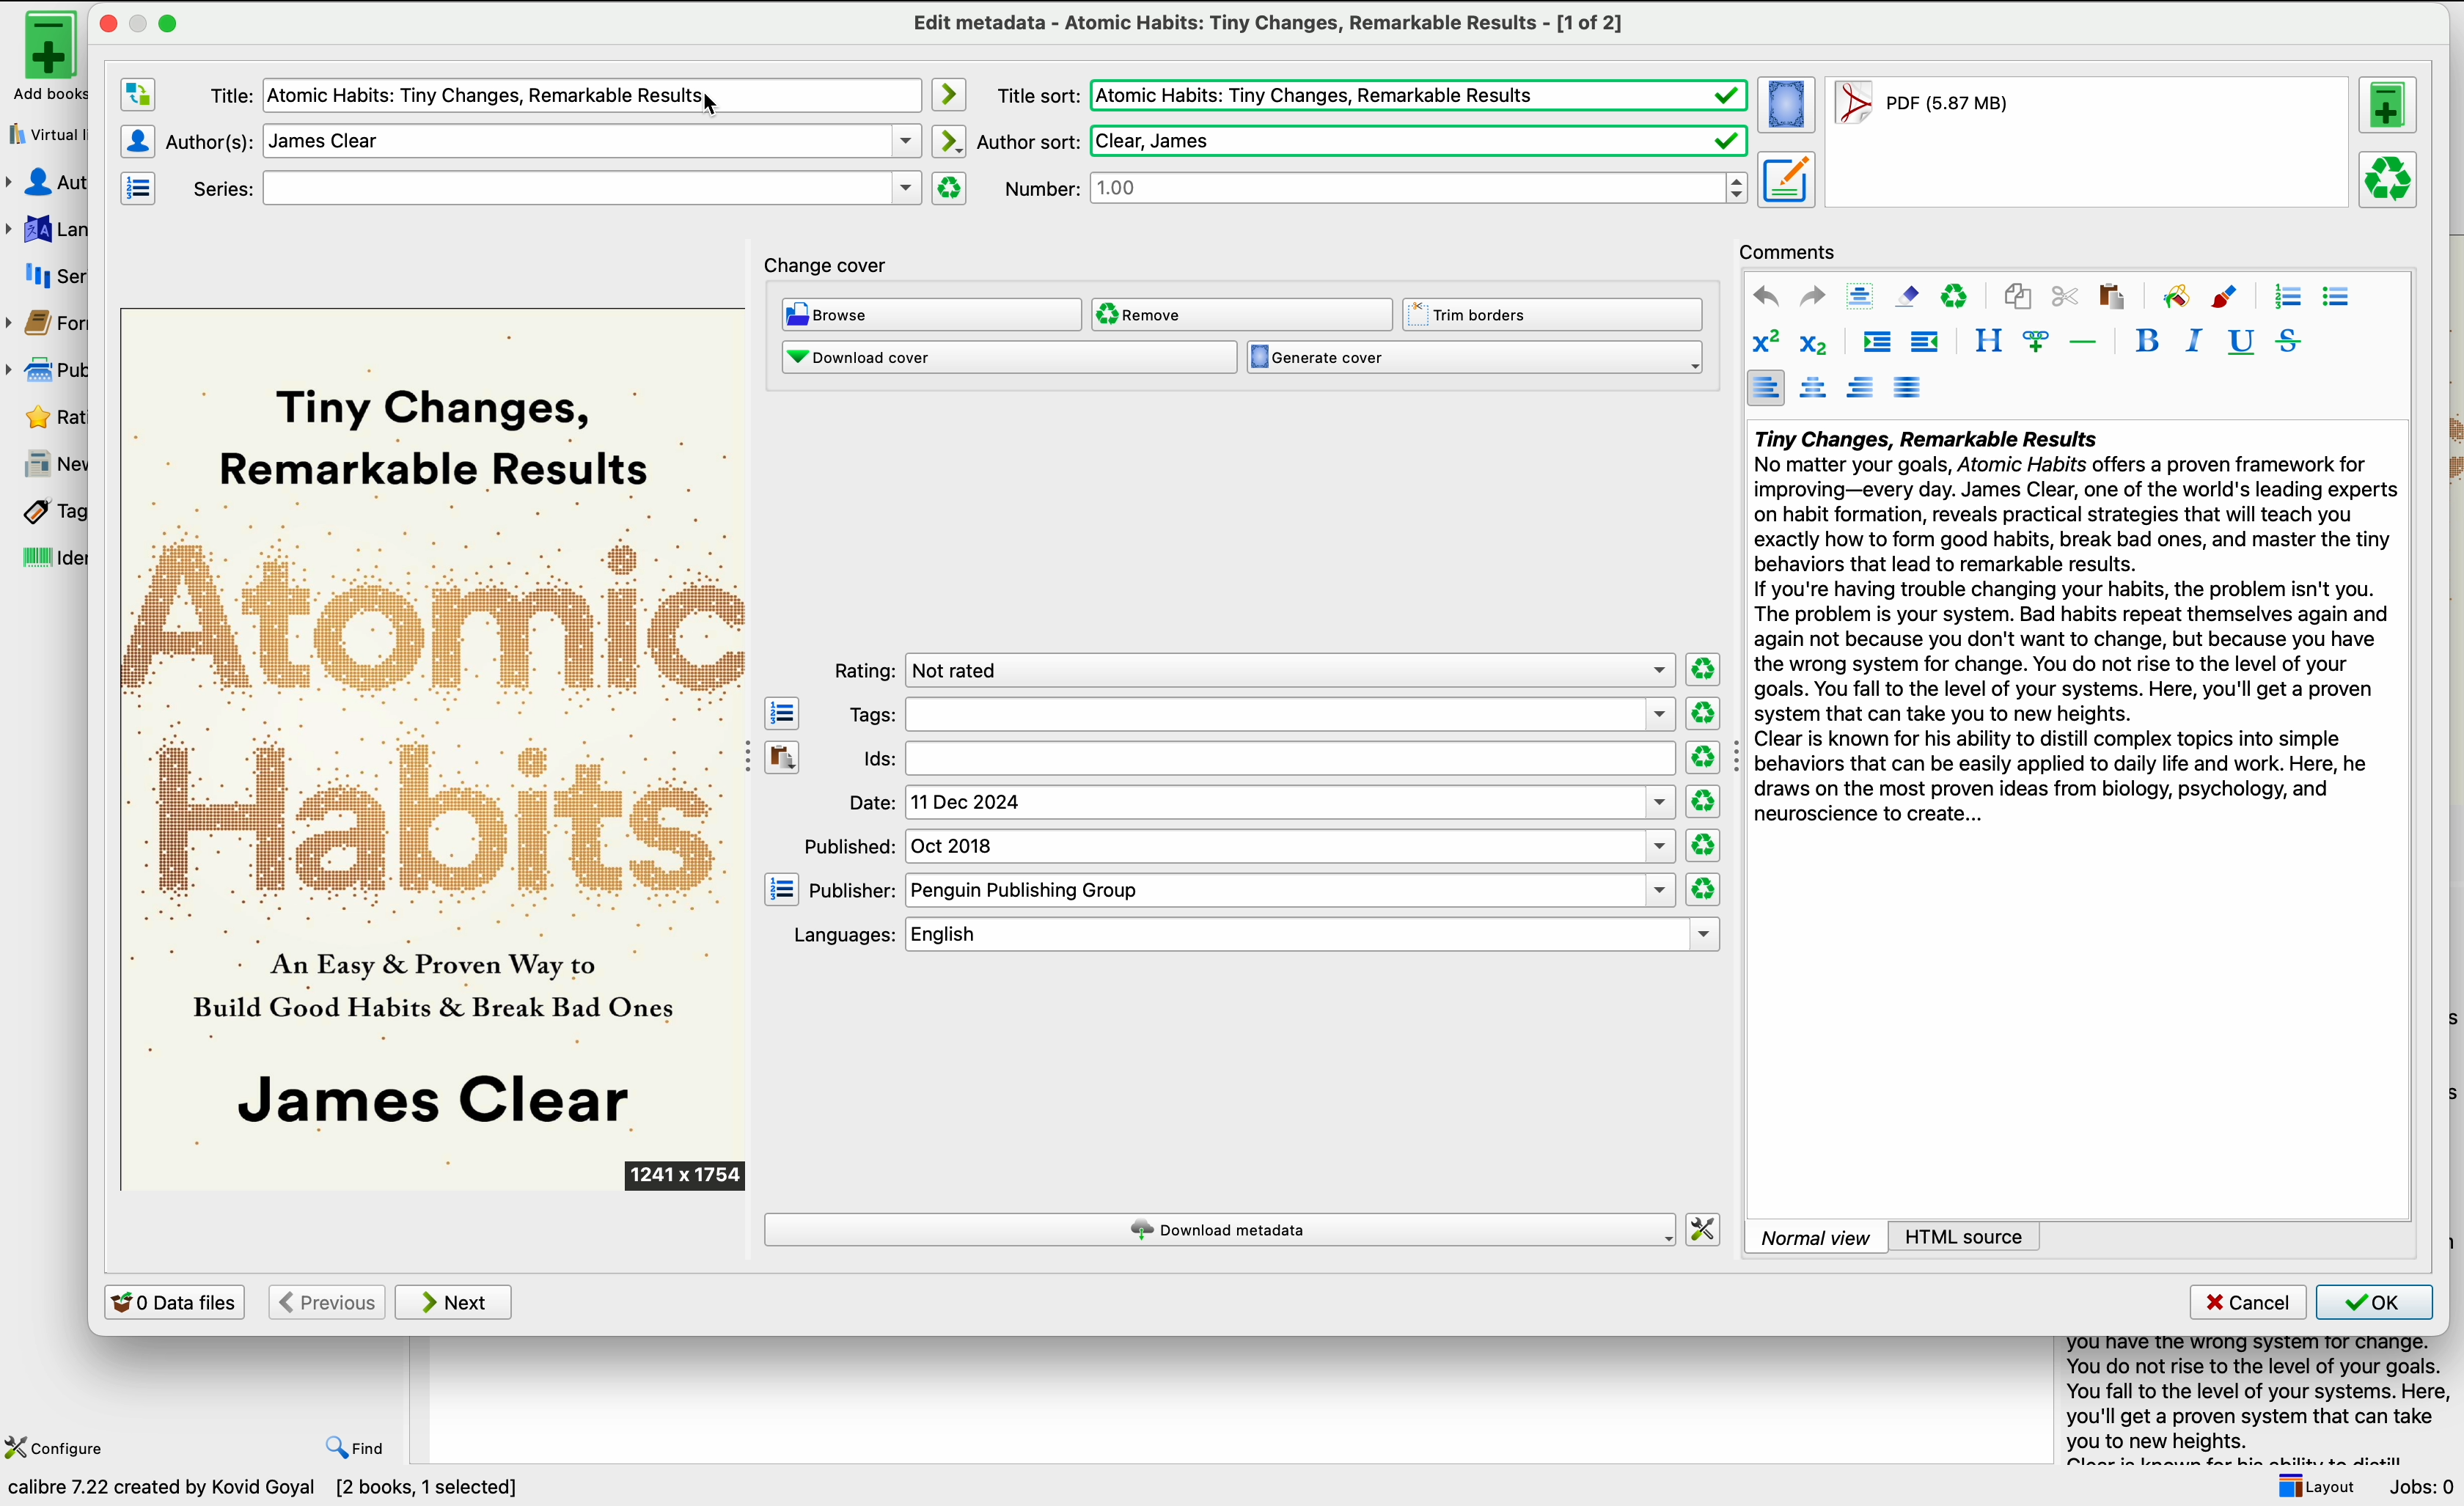  I want to click on redo, so click(1813, 297).